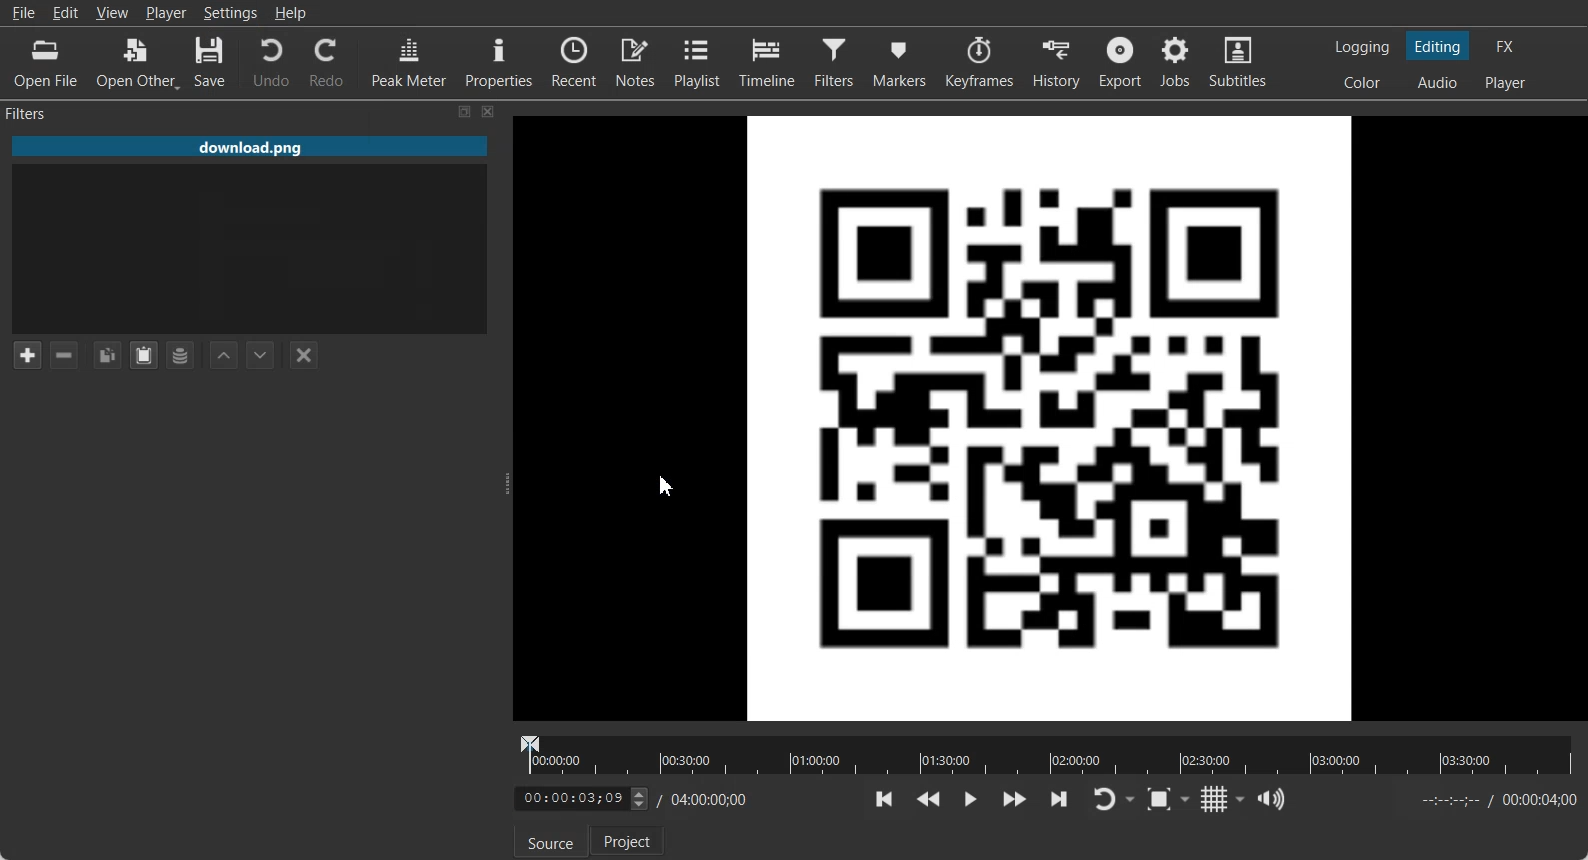 Image resolution: width=1588 pixels, height=860 pixels. What do you see at coordinates (574, 59) in the screenshot?
I see `Recent` at bounding box center [574, 59].